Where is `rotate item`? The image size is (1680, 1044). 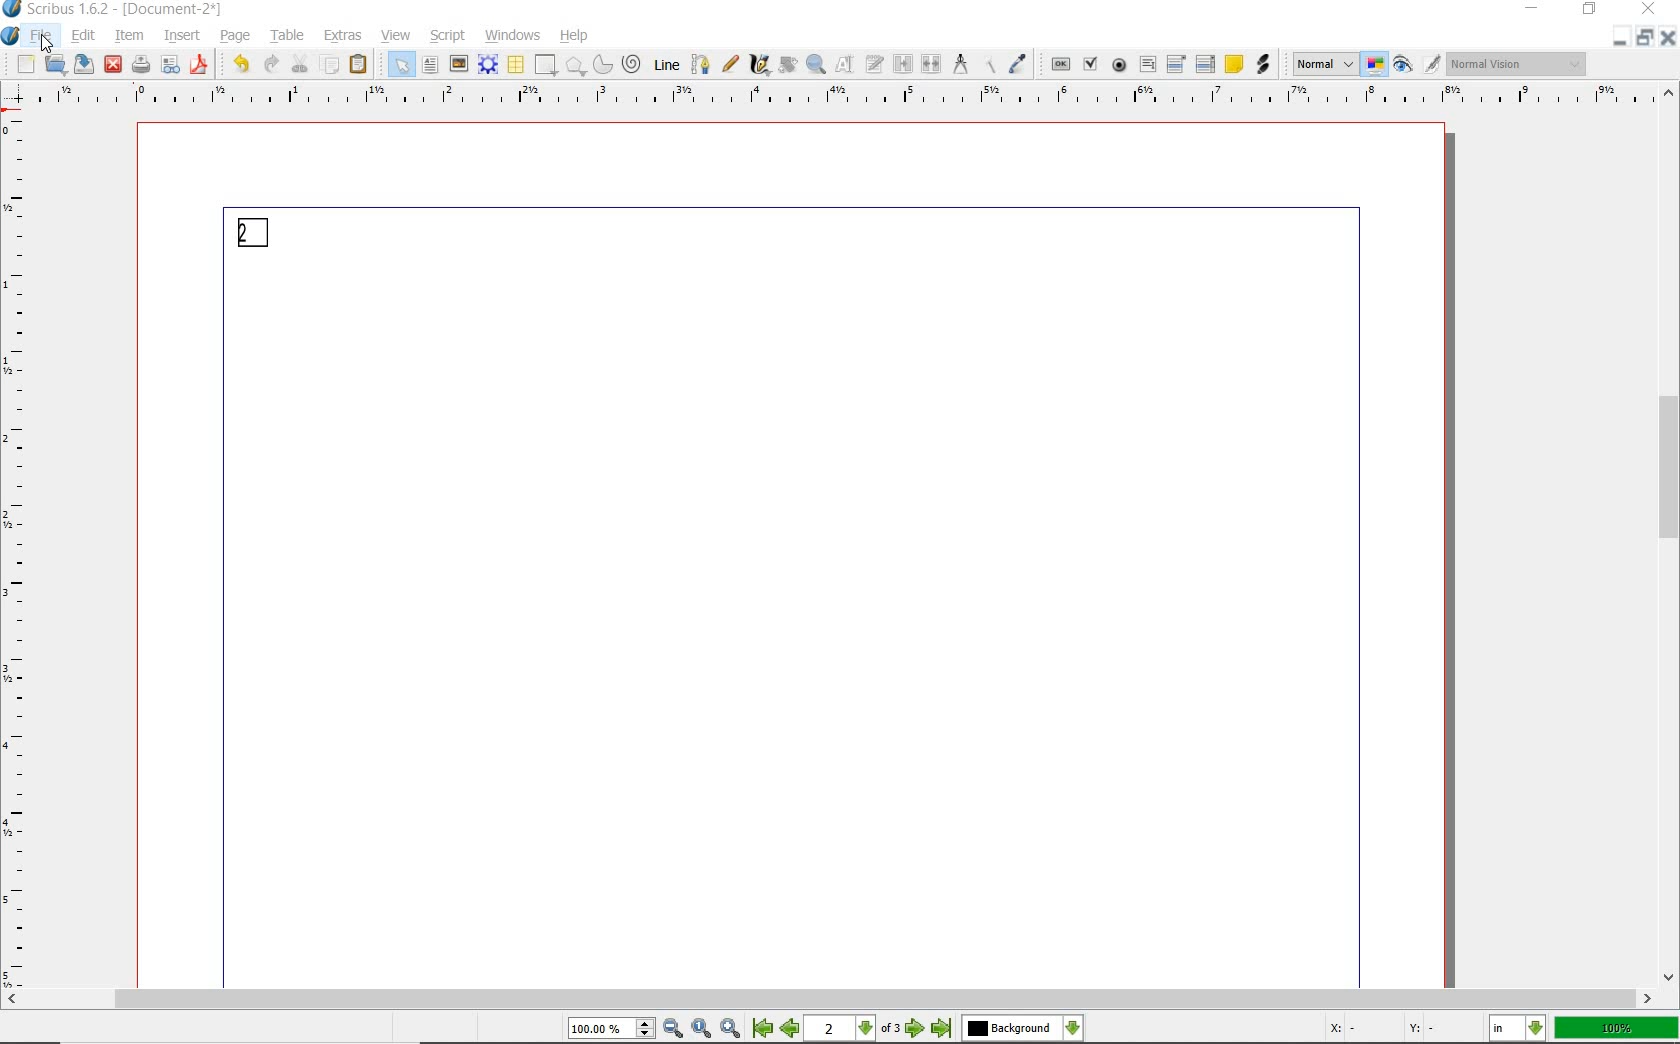 rotate item is located at coordinates (787, 64).